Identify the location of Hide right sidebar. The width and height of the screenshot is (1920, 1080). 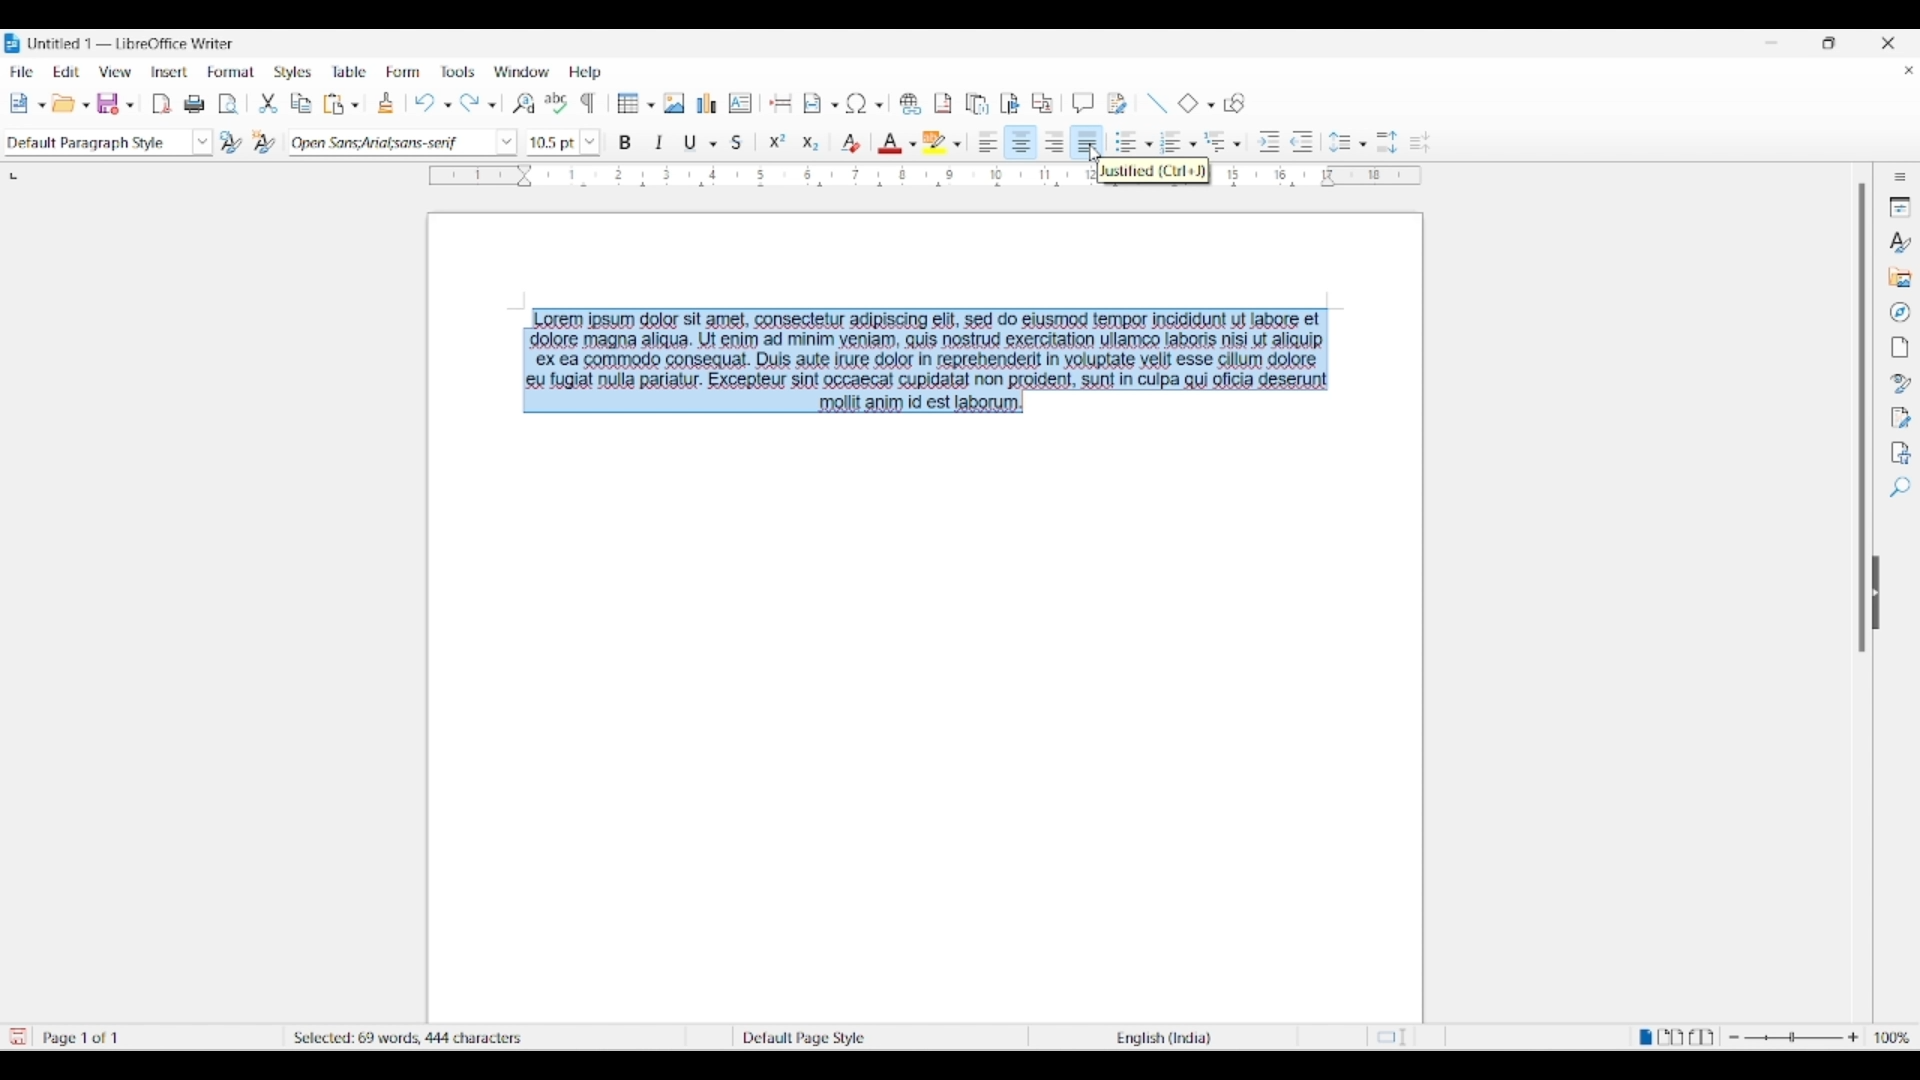
(1876, 593).